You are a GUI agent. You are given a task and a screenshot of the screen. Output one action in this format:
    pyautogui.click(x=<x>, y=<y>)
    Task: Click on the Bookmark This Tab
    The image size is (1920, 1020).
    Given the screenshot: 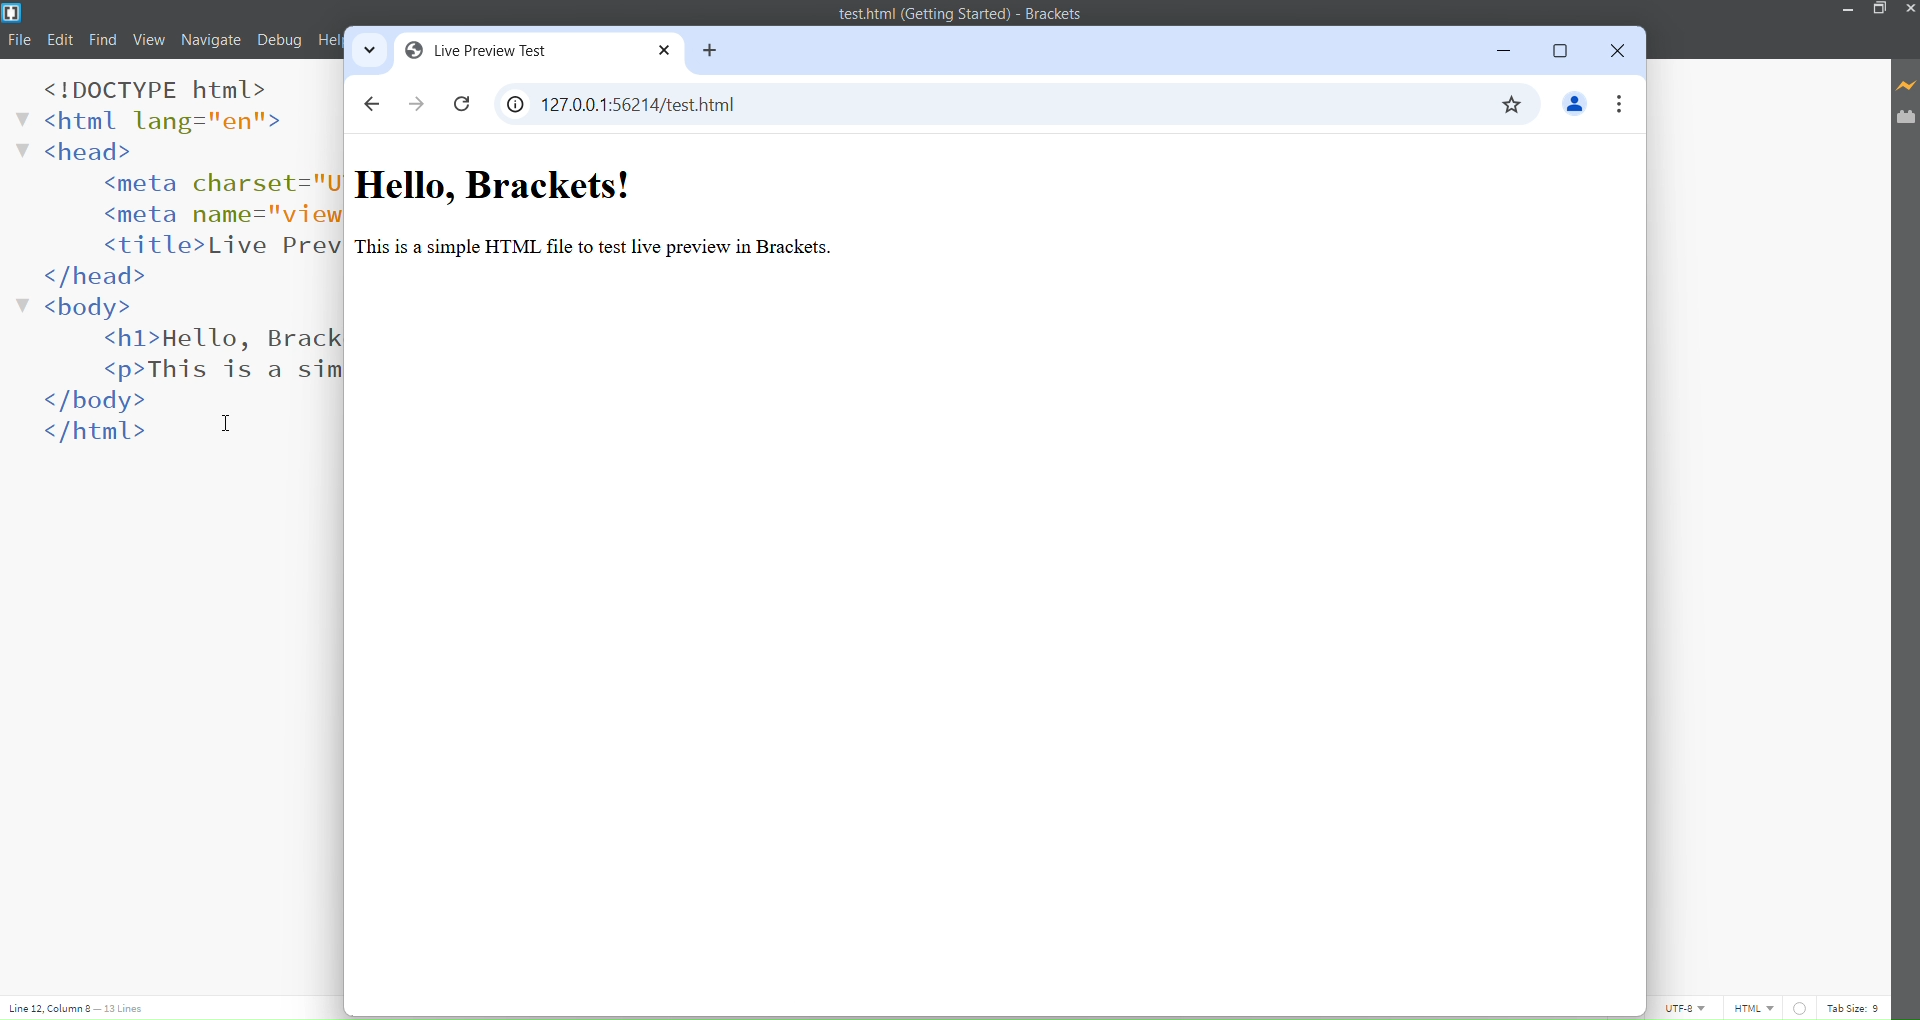 What is the action you would take?
    pyautogui.click(x=1512, y=106)
    